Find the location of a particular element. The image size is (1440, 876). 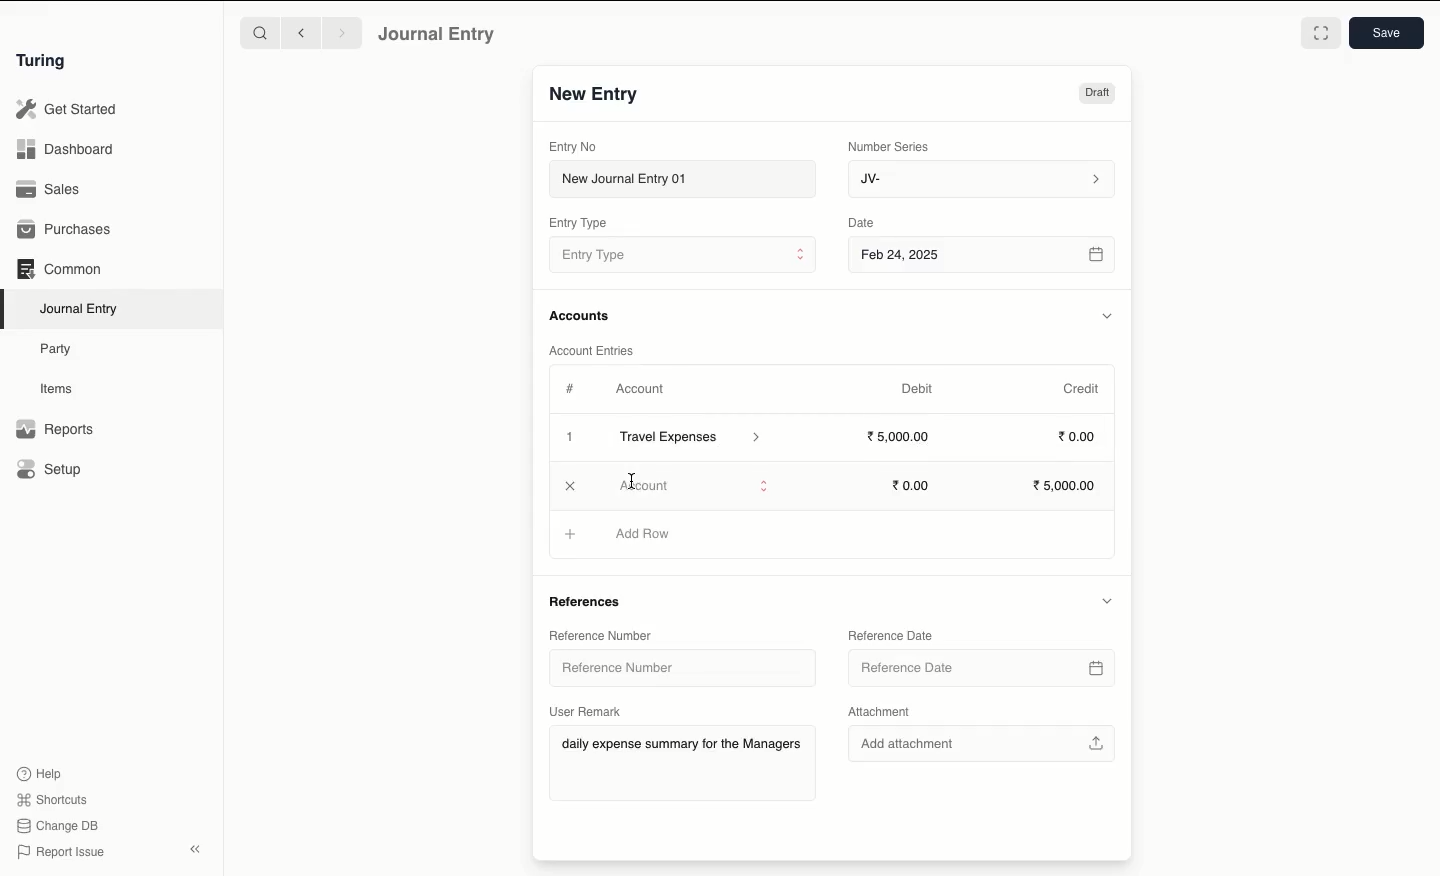

Travel Expenses is located at coordinates (692, 439).